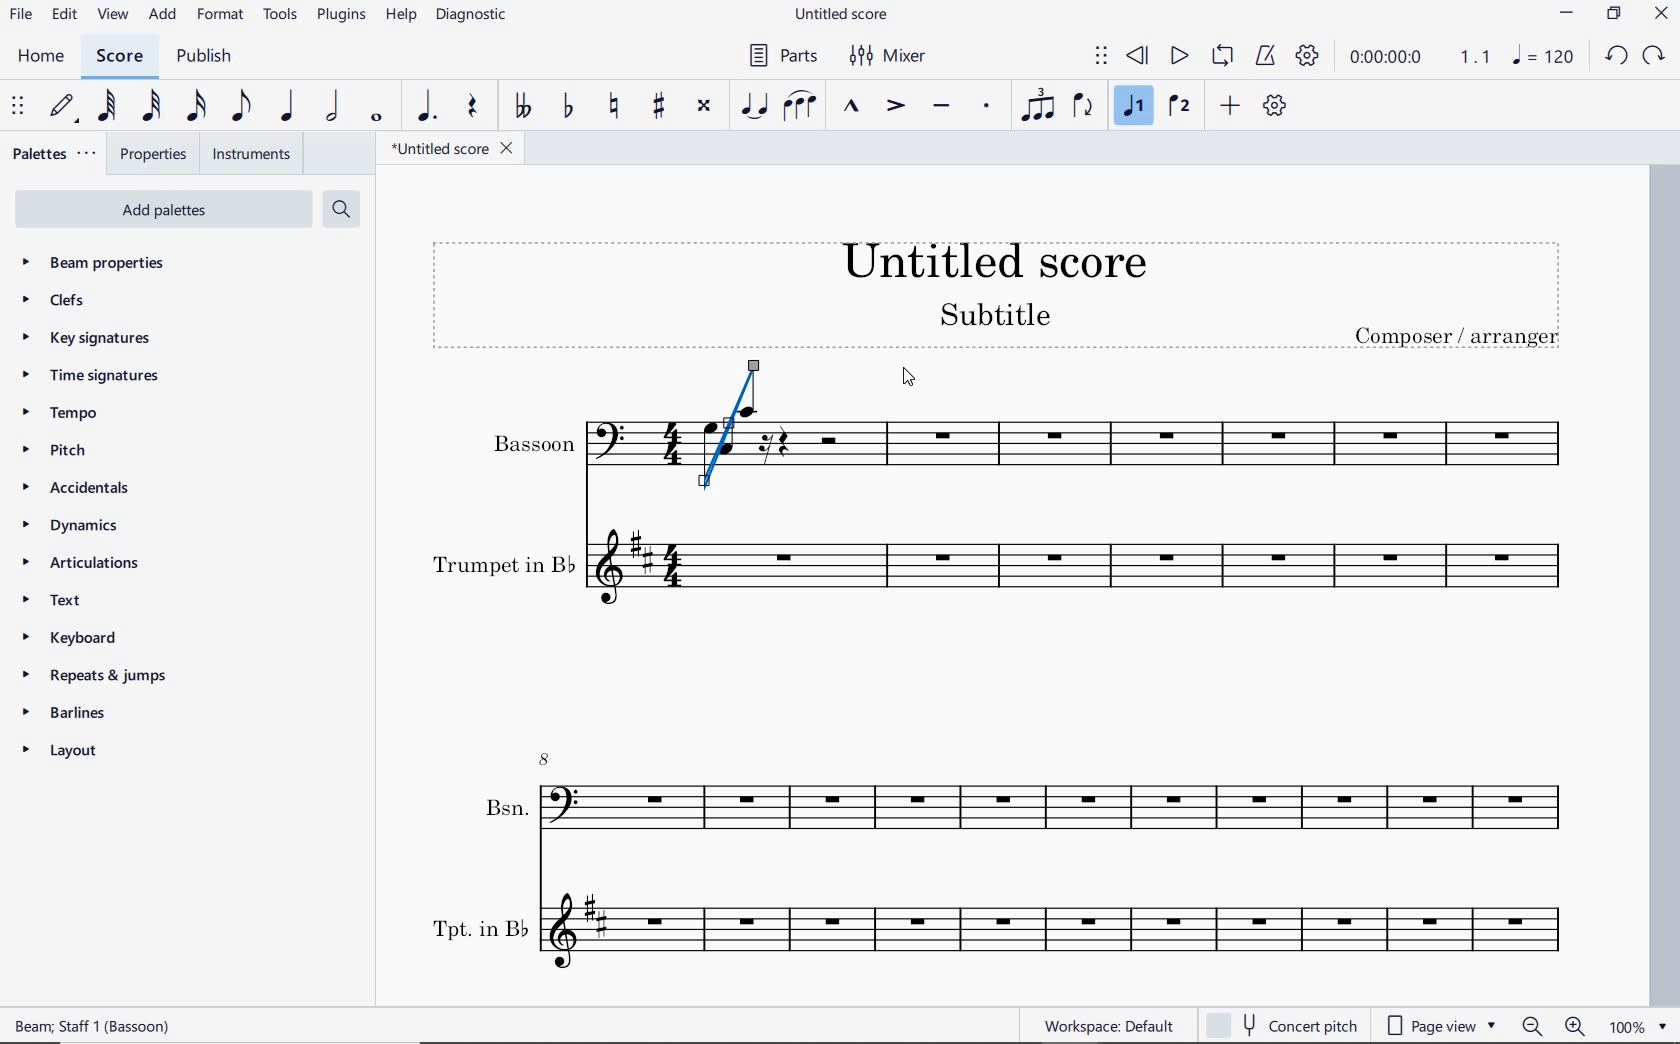 The width and height of the screenshot is (1680, 1044). What do you see at coordinates (988, 107) in the screenshot?
I see `staccato` at bounding box center [988, 107].